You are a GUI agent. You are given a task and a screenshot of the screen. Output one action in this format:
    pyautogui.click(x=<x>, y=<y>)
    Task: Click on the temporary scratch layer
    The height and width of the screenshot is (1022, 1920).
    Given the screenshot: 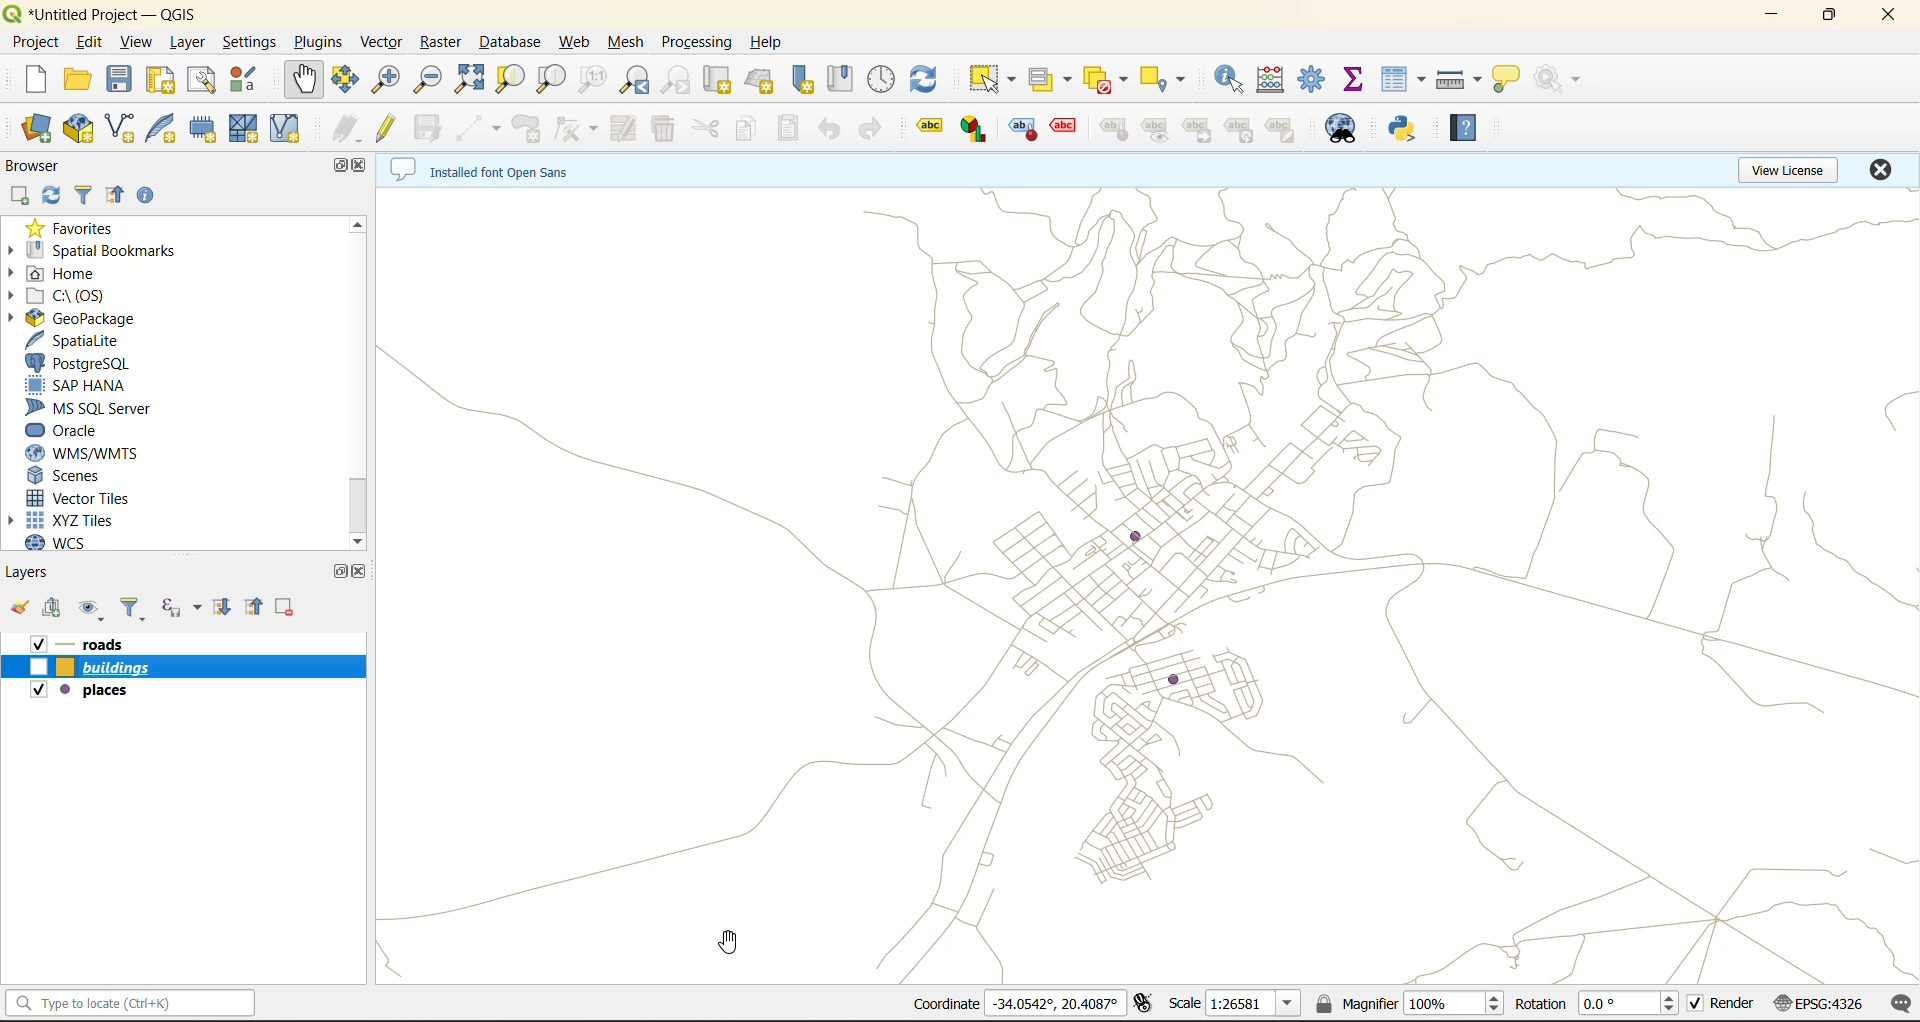 What is the action you would take?
    pyautogui.click(x=211, y=130)
    